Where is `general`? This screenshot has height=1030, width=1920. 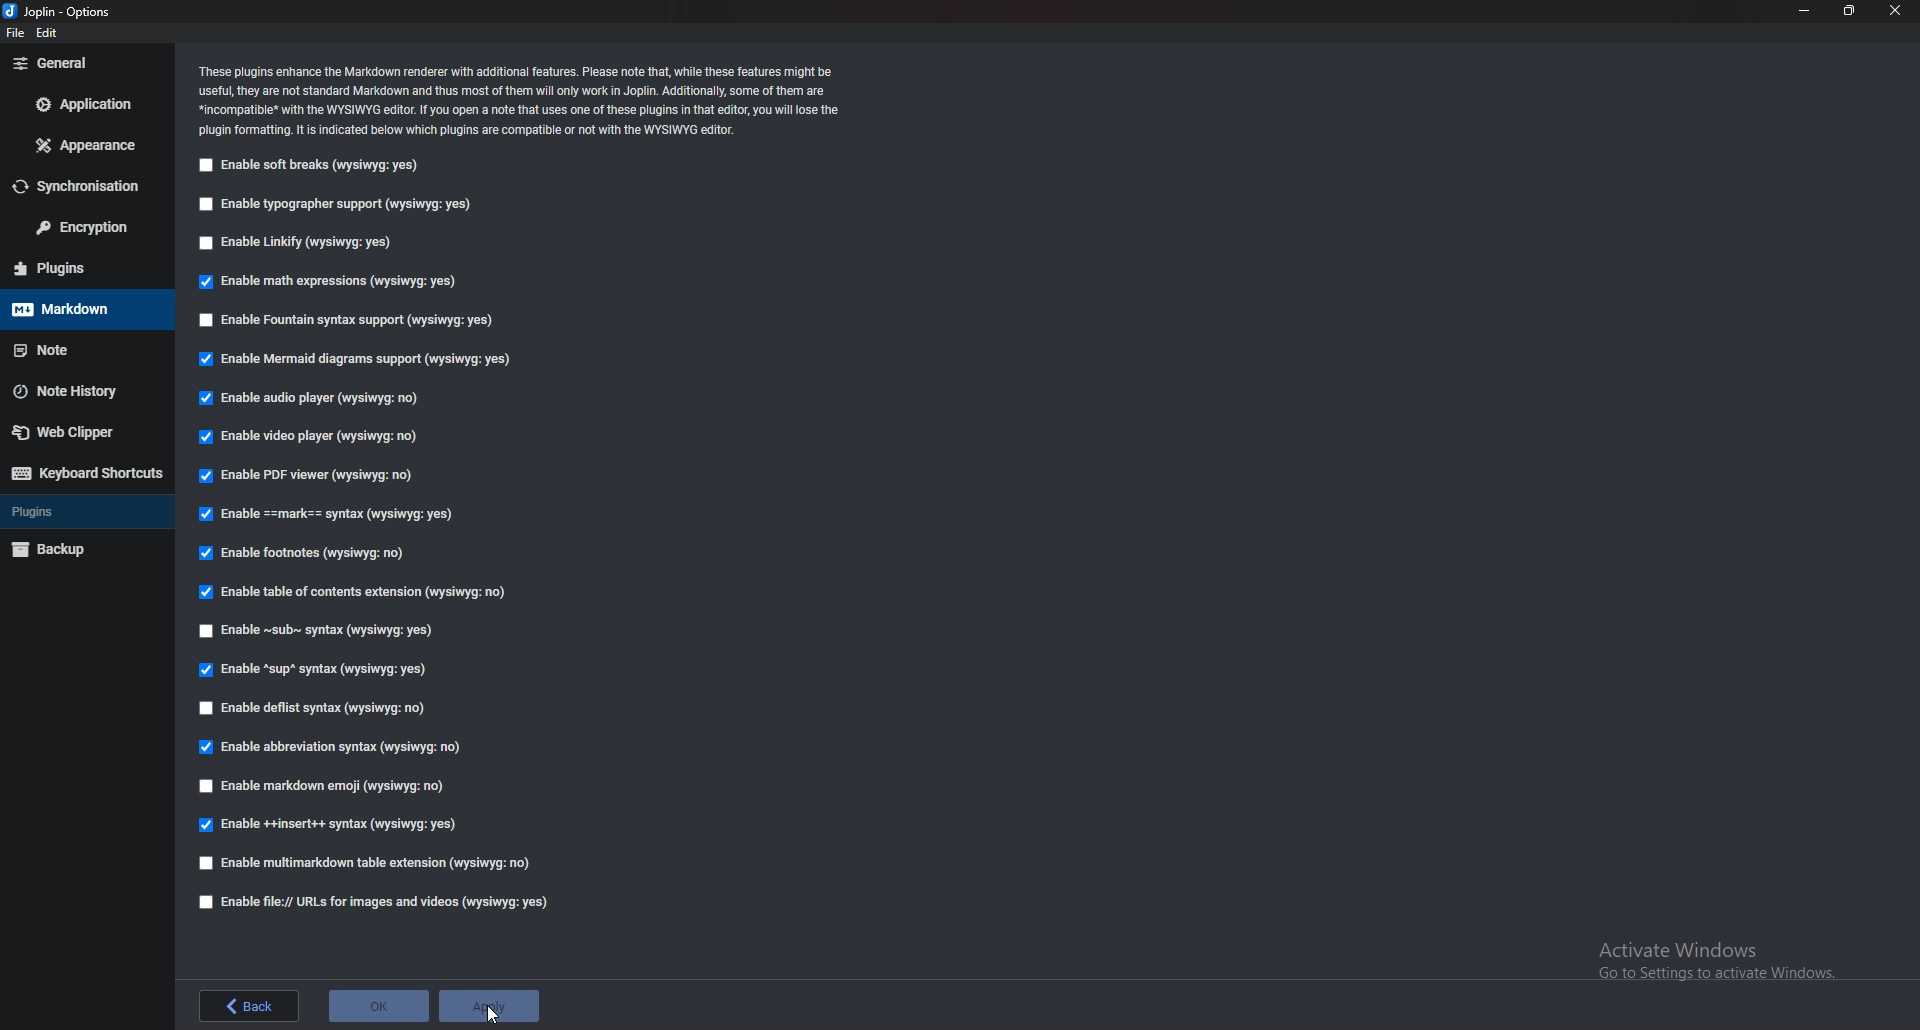
general is located at coordinates (88, 62).